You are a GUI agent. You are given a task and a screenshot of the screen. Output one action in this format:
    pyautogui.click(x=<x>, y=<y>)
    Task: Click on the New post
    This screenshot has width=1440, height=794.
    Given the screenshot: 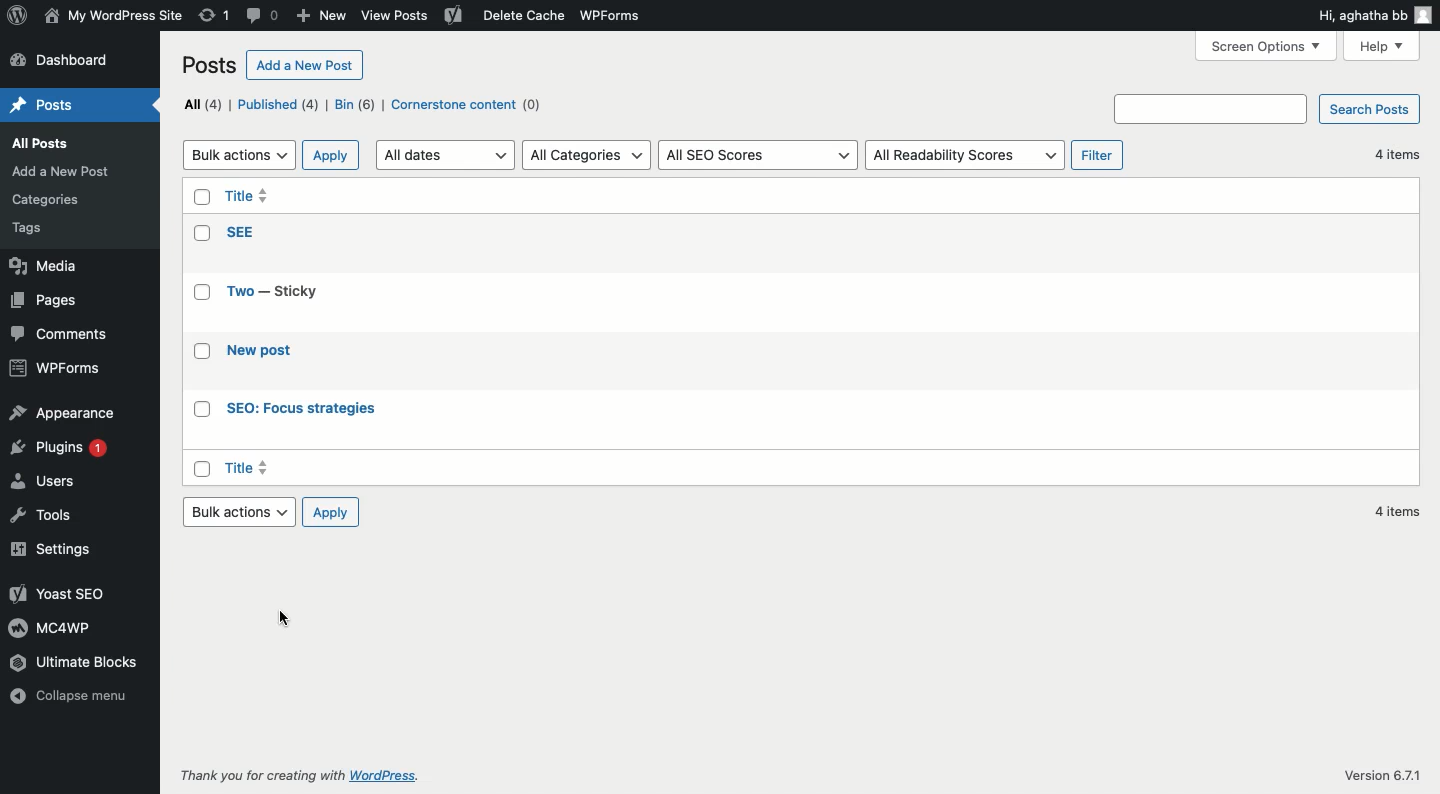 What is the action you would take?
    pyautogui.click(x=263, y=352)
    